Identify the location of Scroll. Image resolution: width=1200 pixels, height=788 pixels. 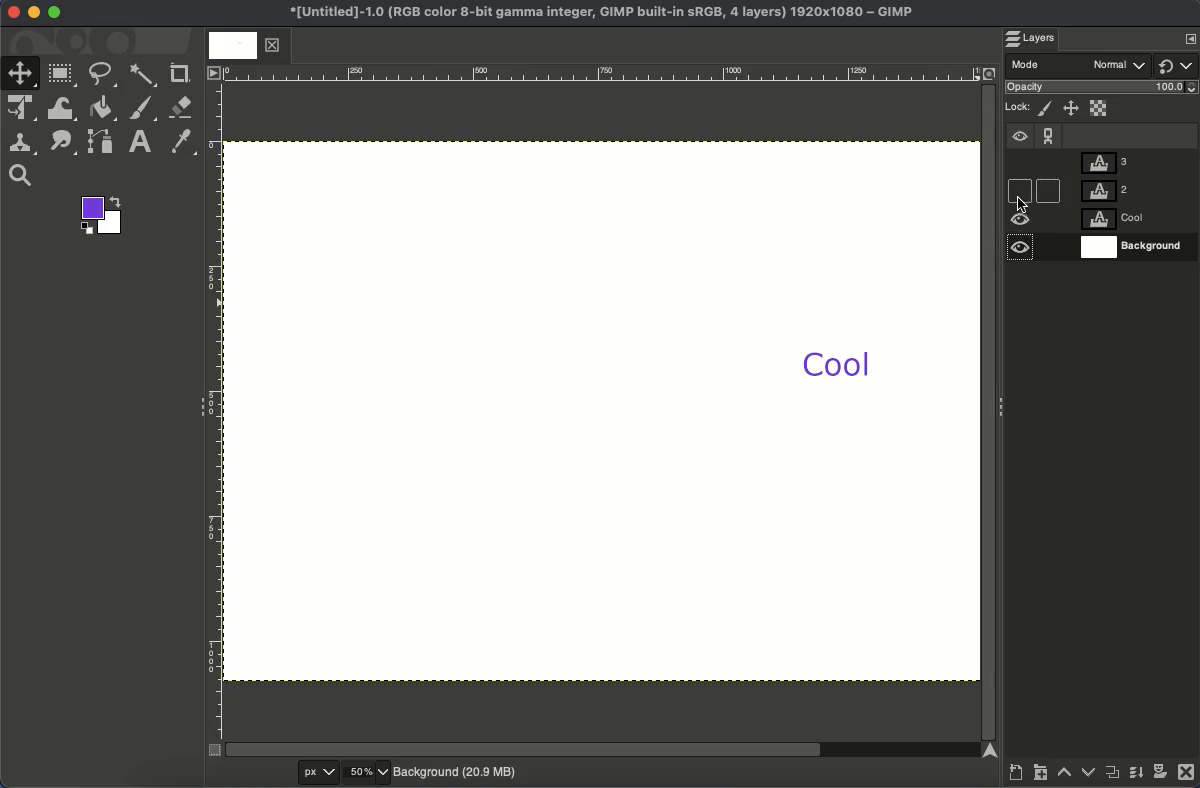
(988, 409).